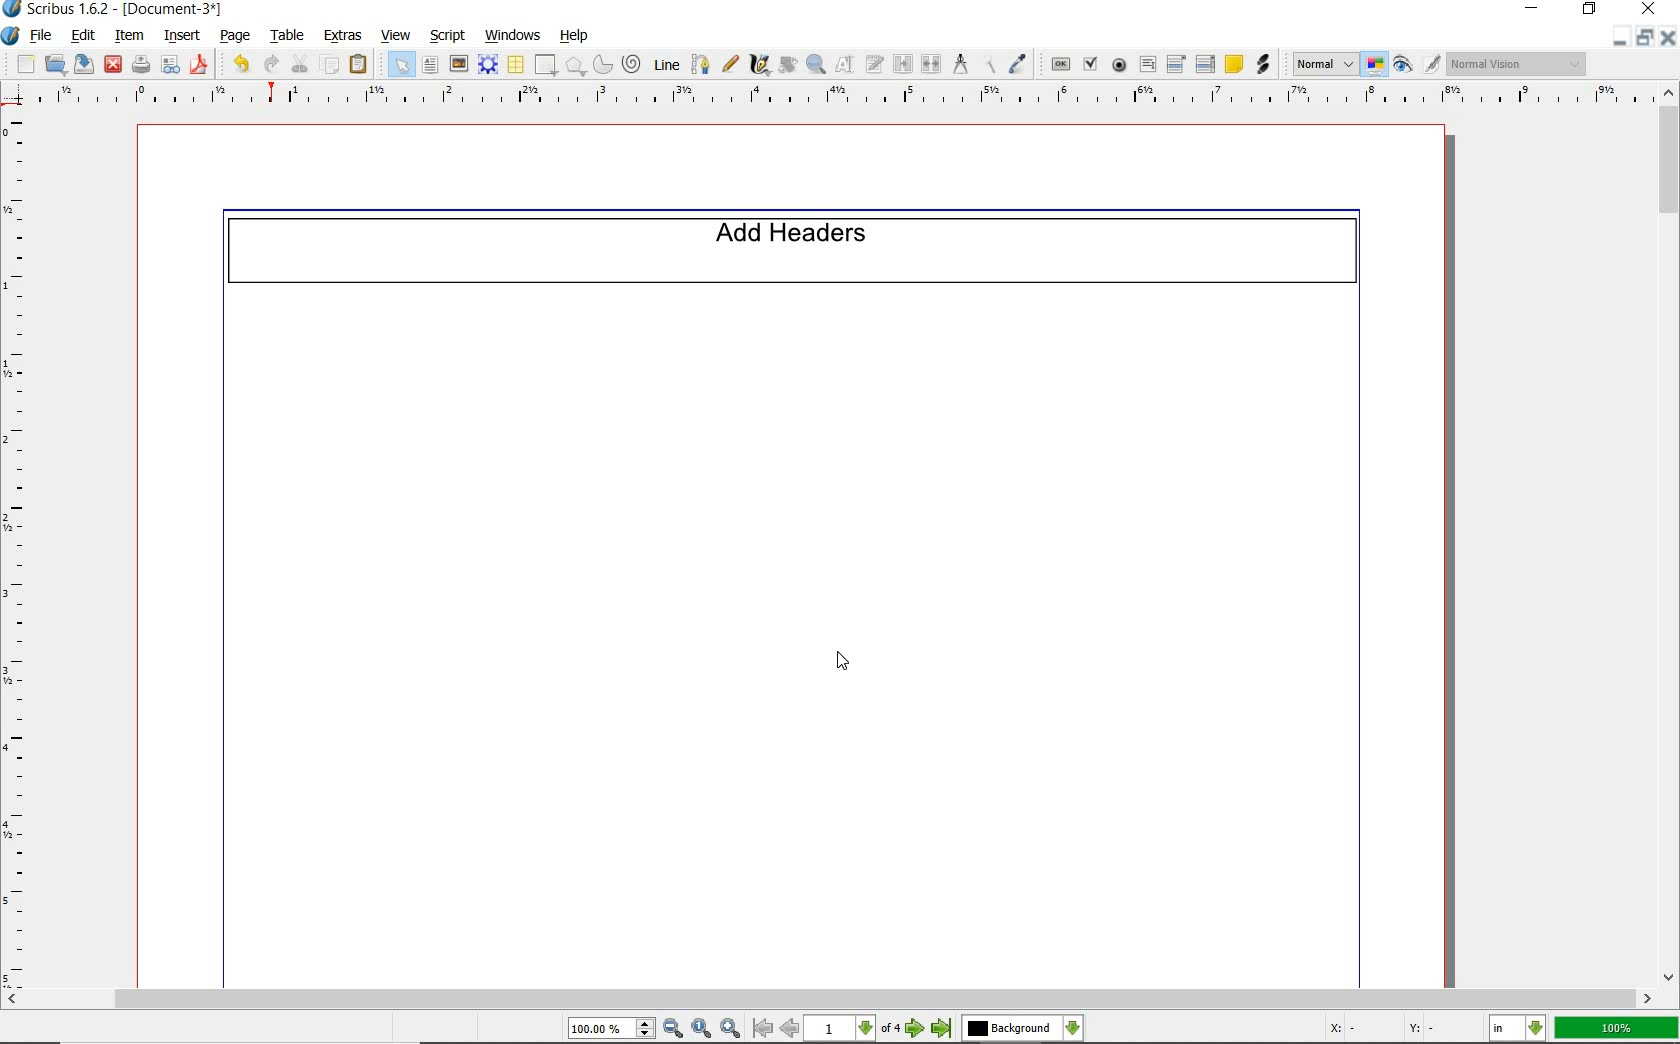 The width and height of the screenshot is (1680, 1044). Describe the element at coordinates (1324, 241) in the screenshot. I see `1` at that location.